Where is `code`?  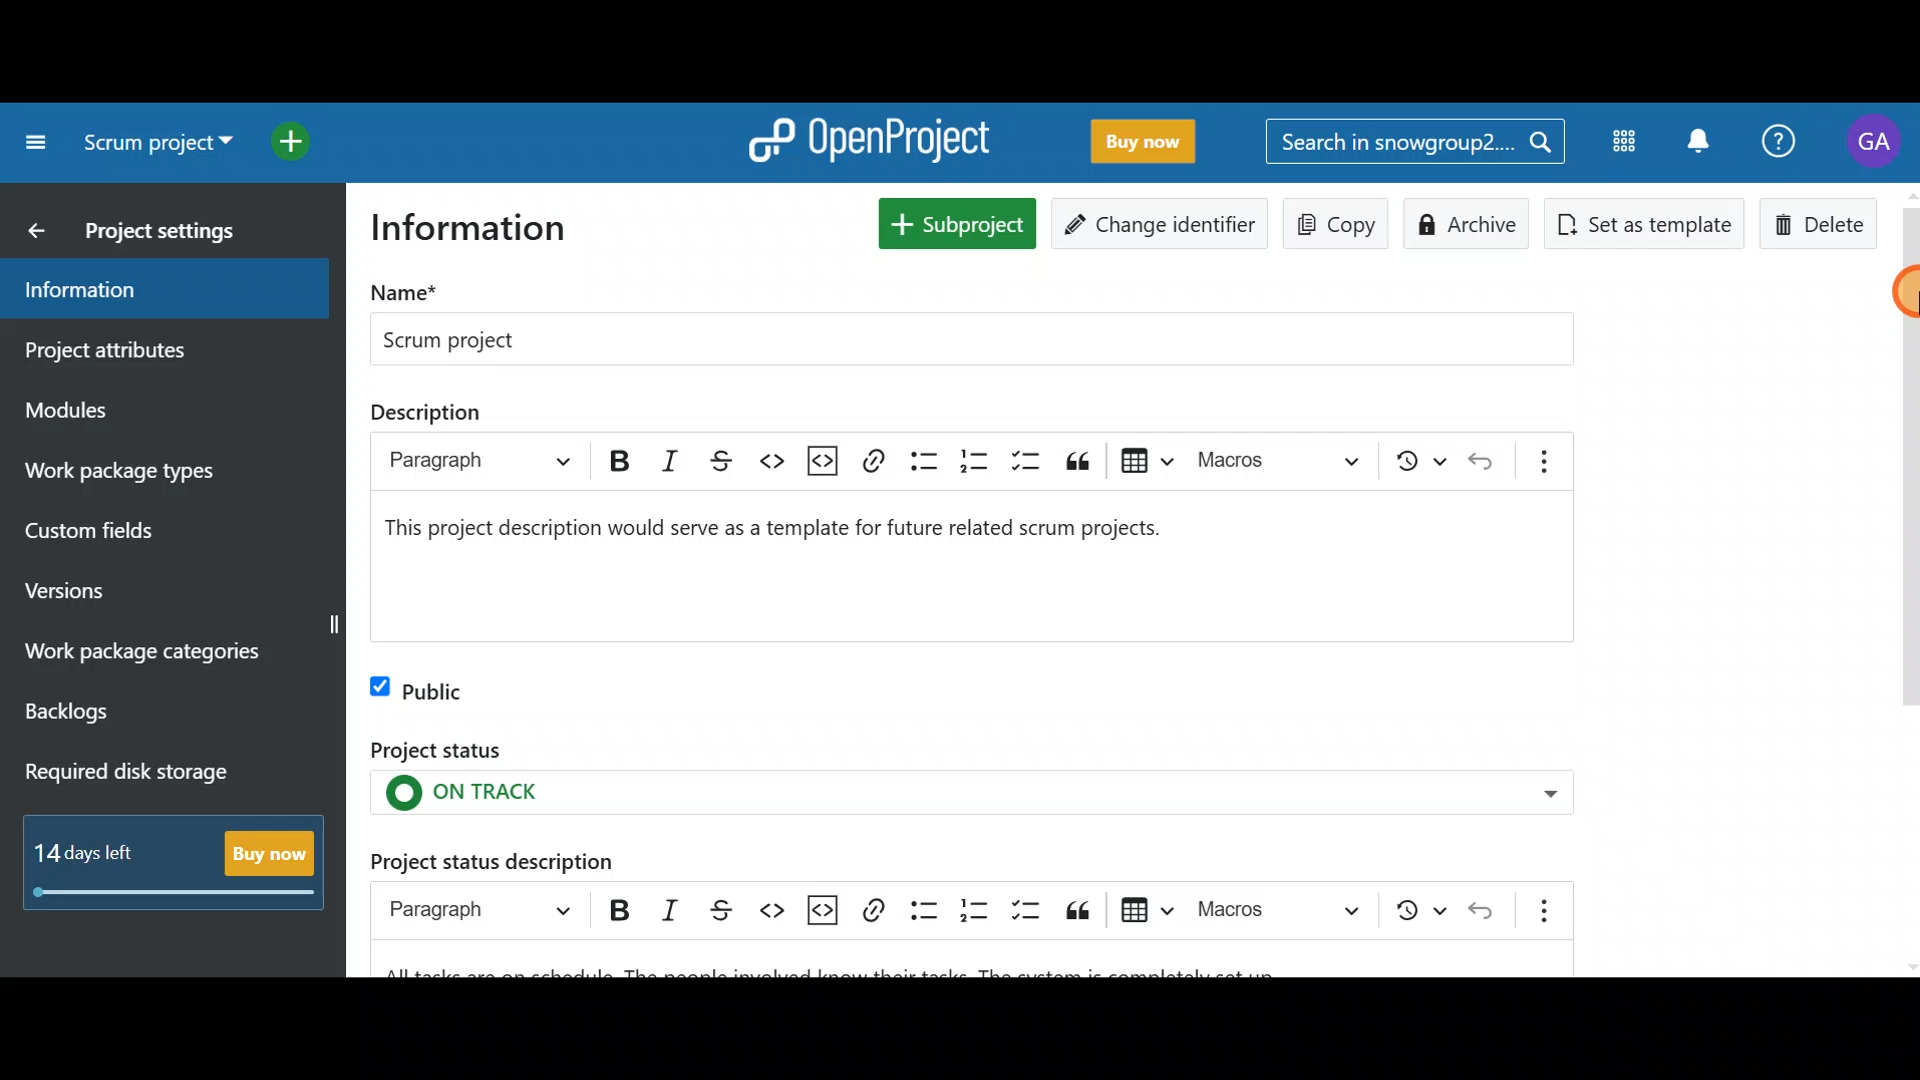 code is located at coordinates (772, 461).